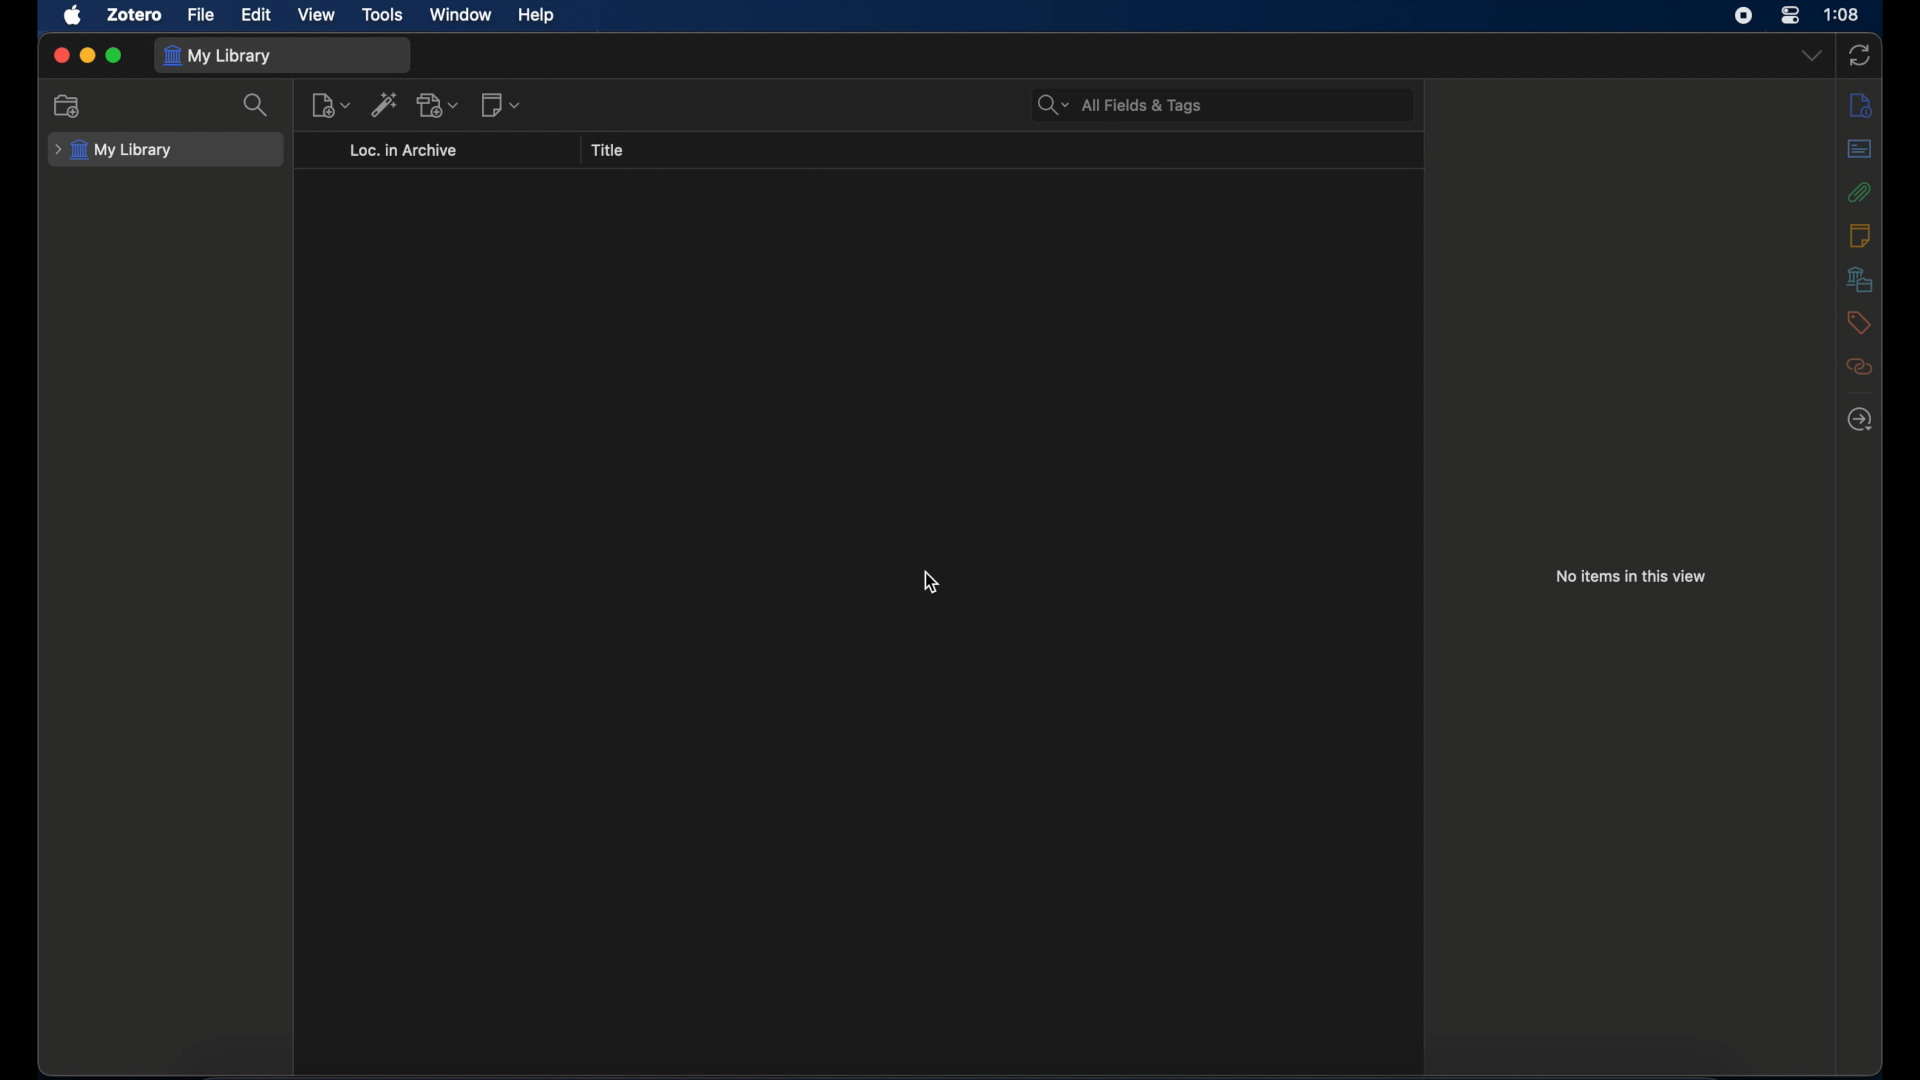 The image size is (1920, 1080). Describe the element at coordinates (384, 16) in the screenshot. I see `tools` at that location.